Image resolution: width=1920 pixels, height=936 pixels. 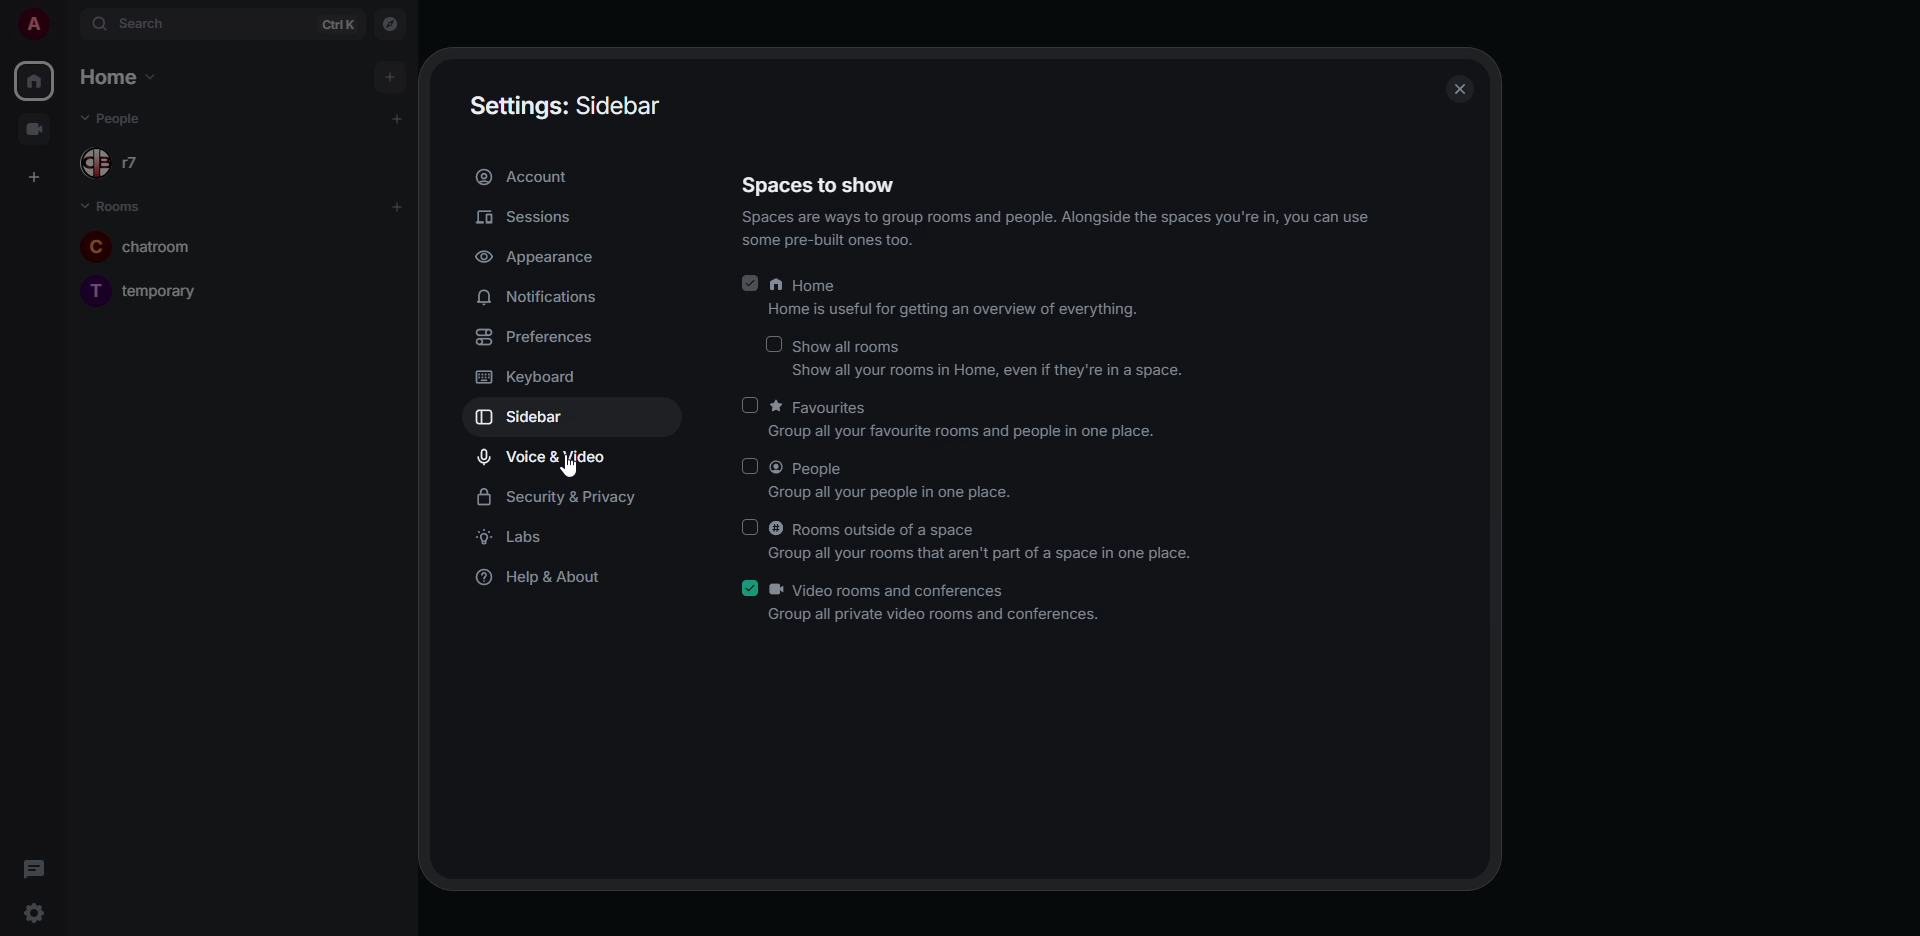 What do you see at coordinates (127, 120) in the screenshot?
I see `people` at bounding box center [127, 120].